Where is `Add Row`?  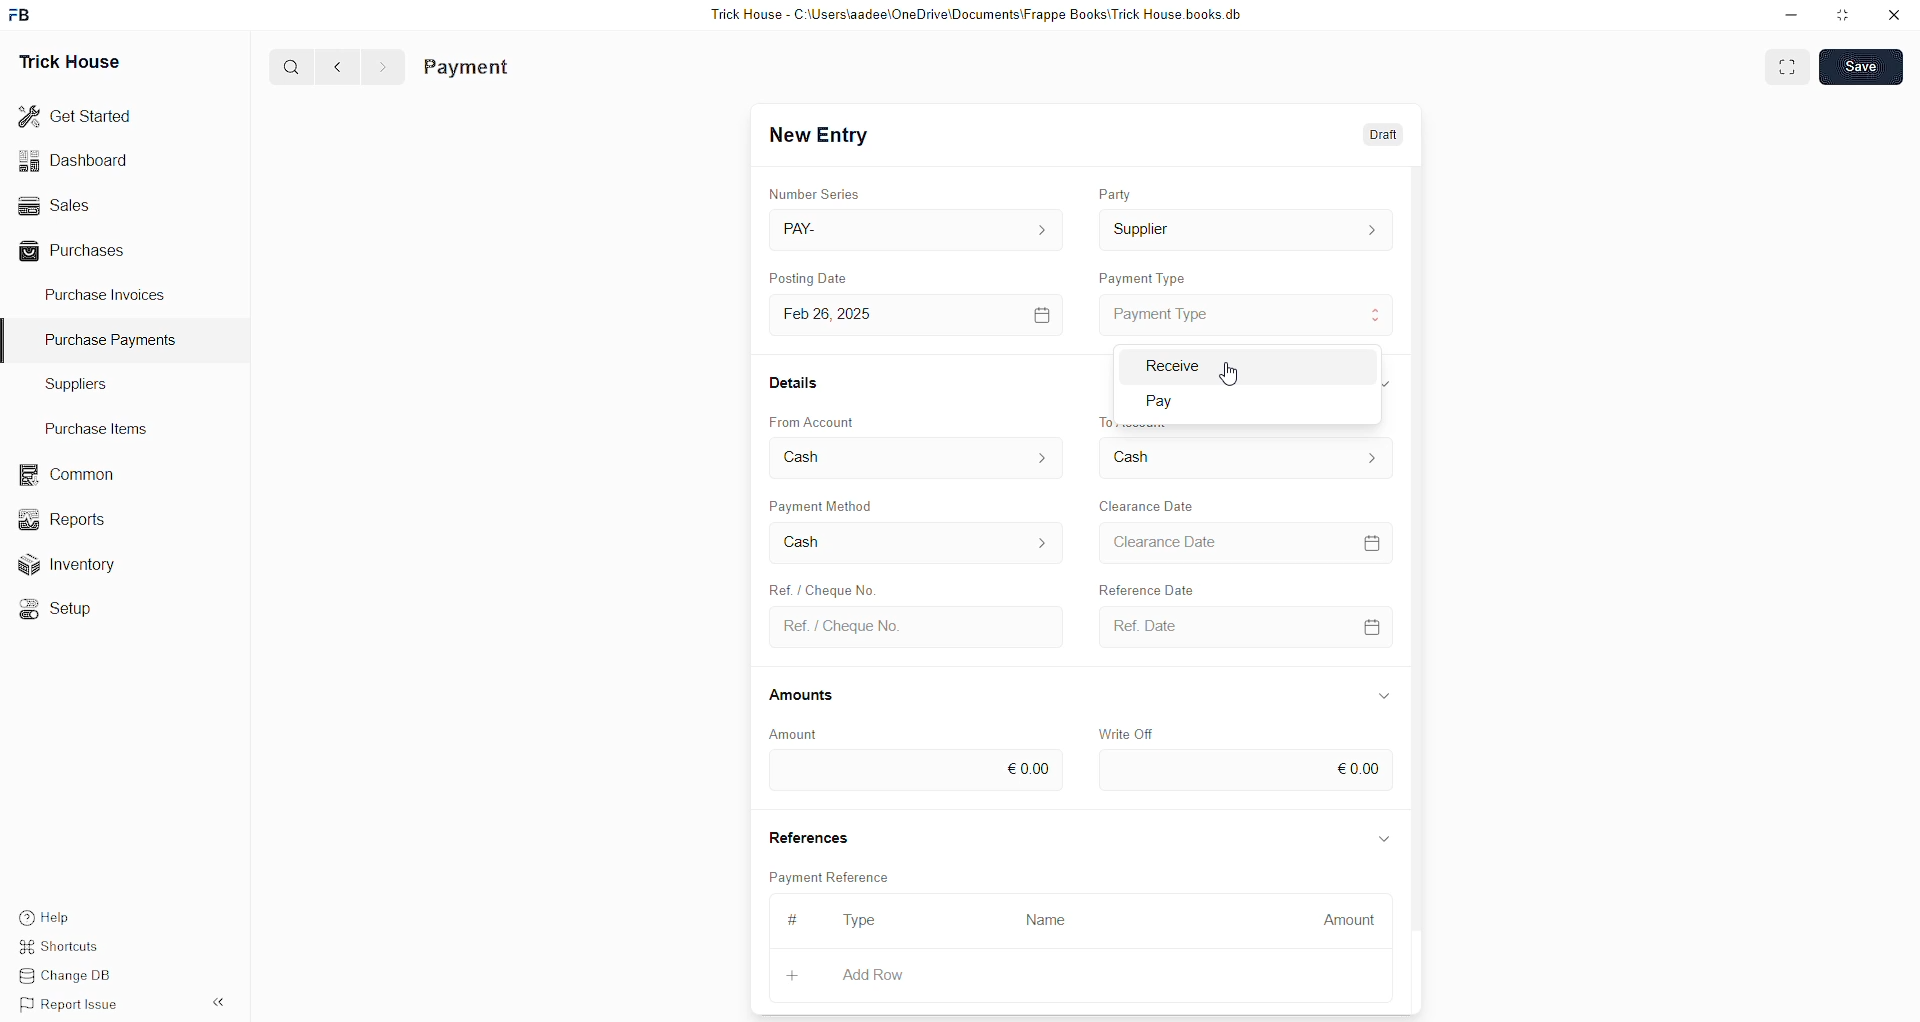
Add Row is located at coordinates (872, 974).